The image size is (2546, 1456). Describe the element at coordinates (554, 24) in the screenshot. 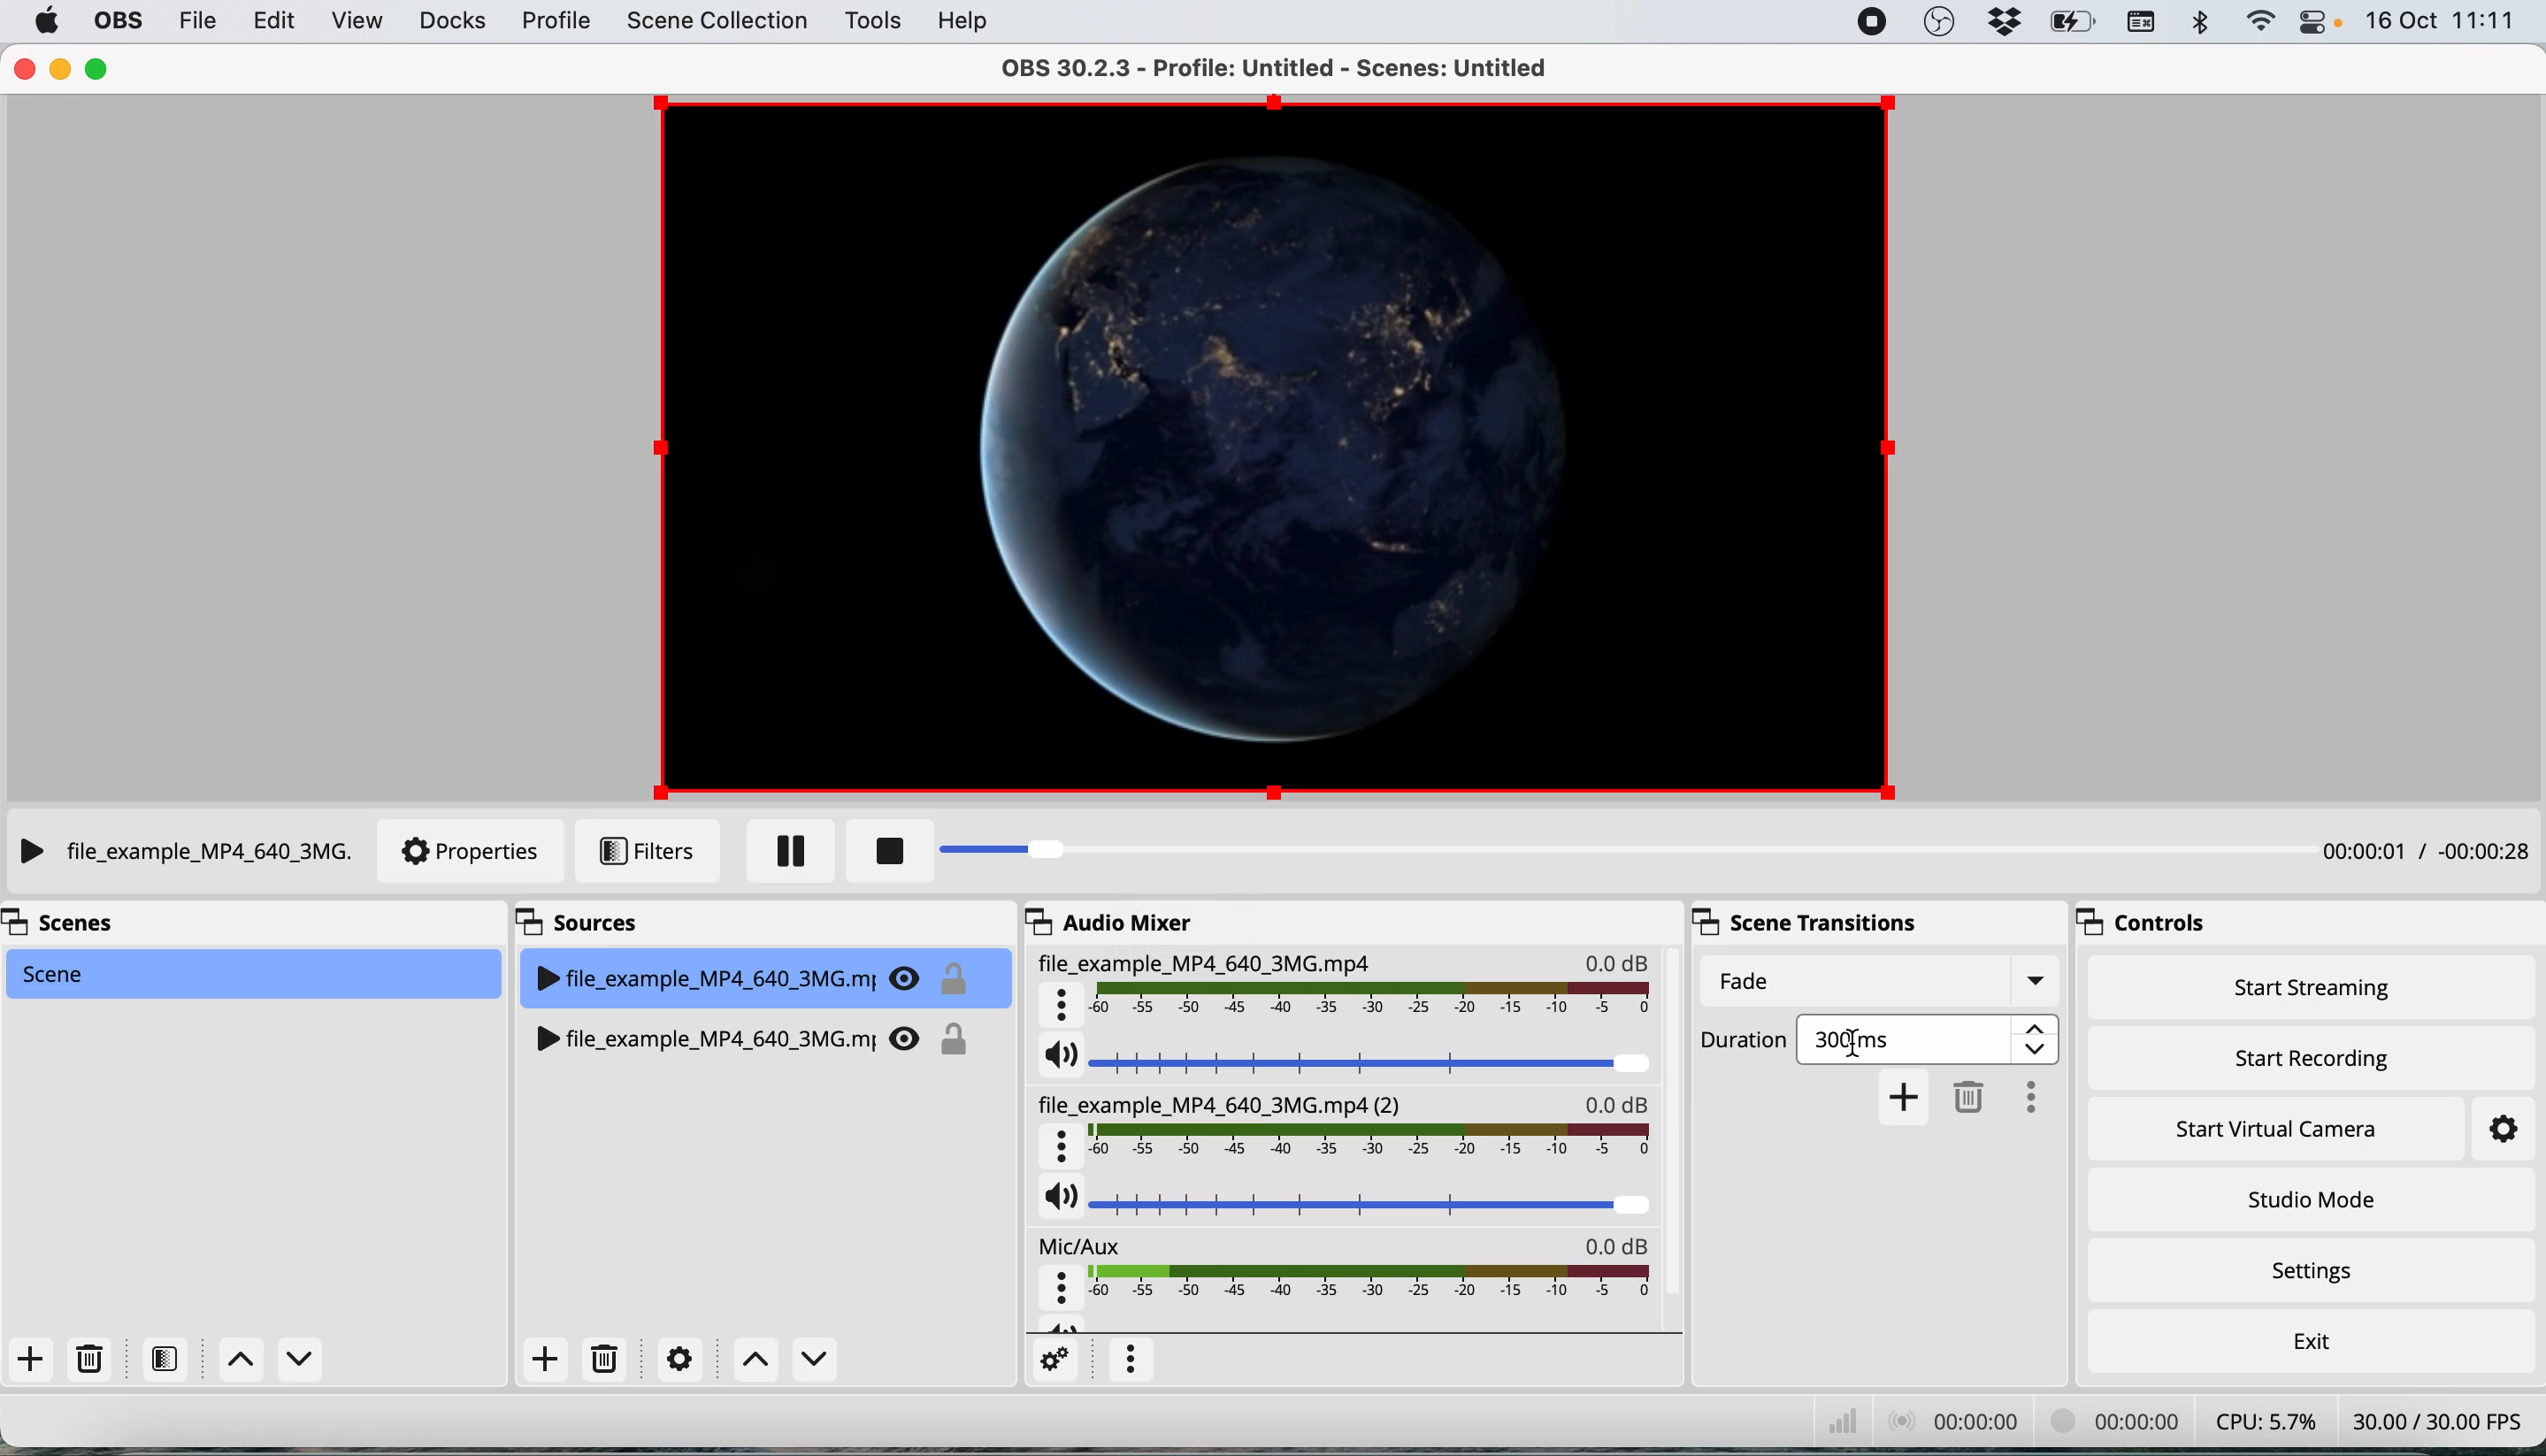

I see `profile` at that location.